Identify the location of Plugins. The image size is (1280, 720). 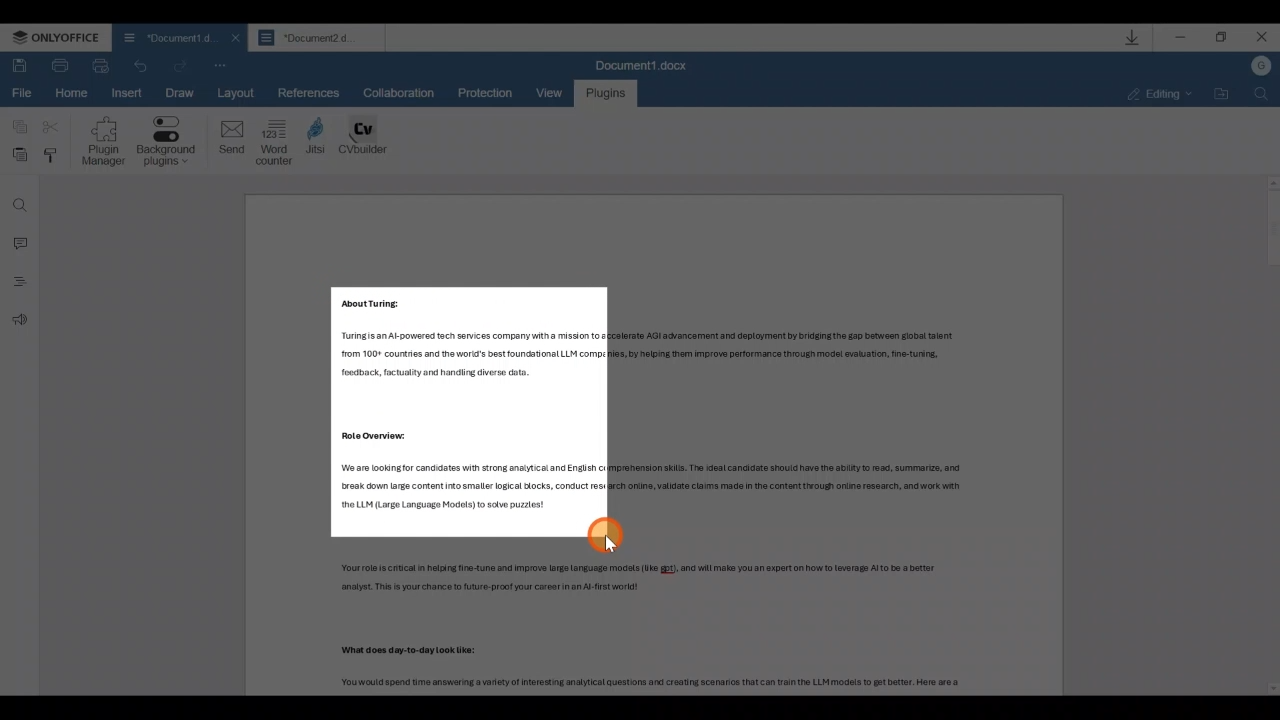
(606, 93).